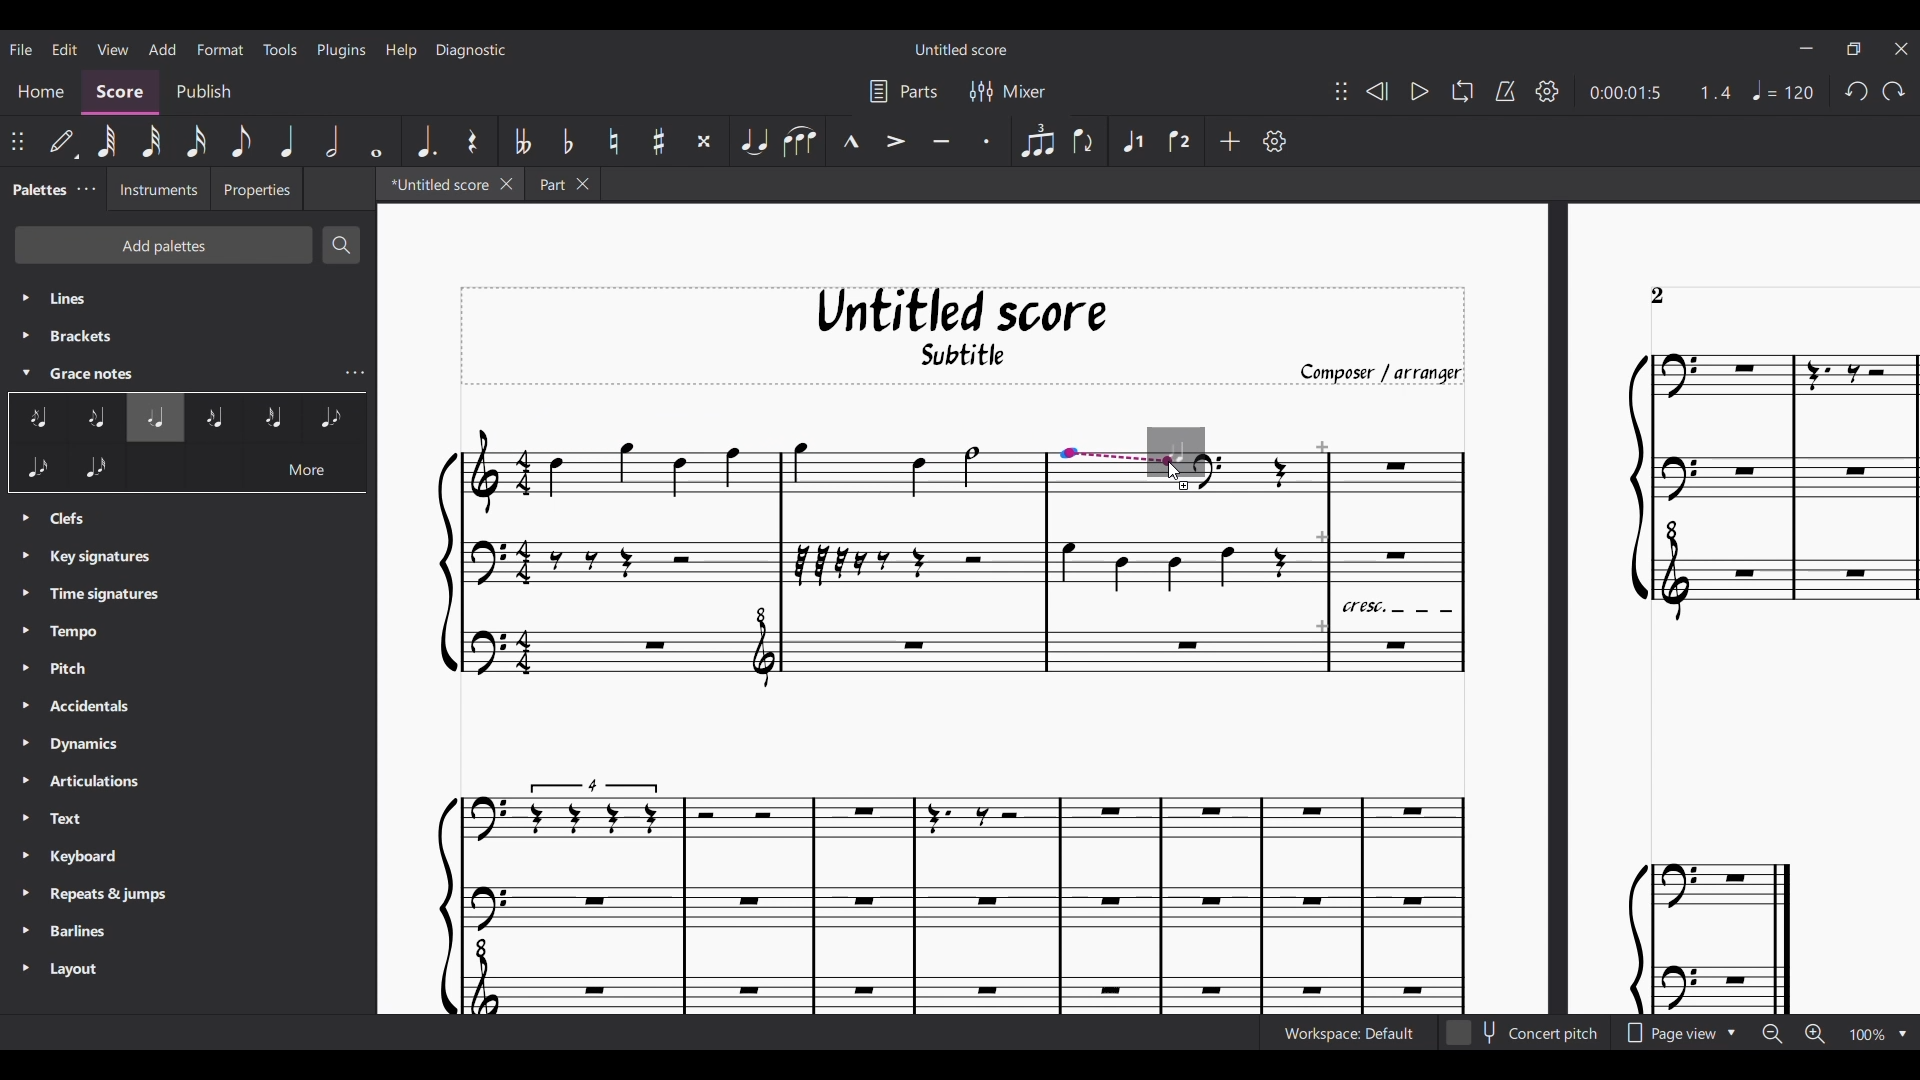  What do you see at coordinates (521, 141) in the screenshot?
I see `Toggle double flat` at bounding box center [521, 141].